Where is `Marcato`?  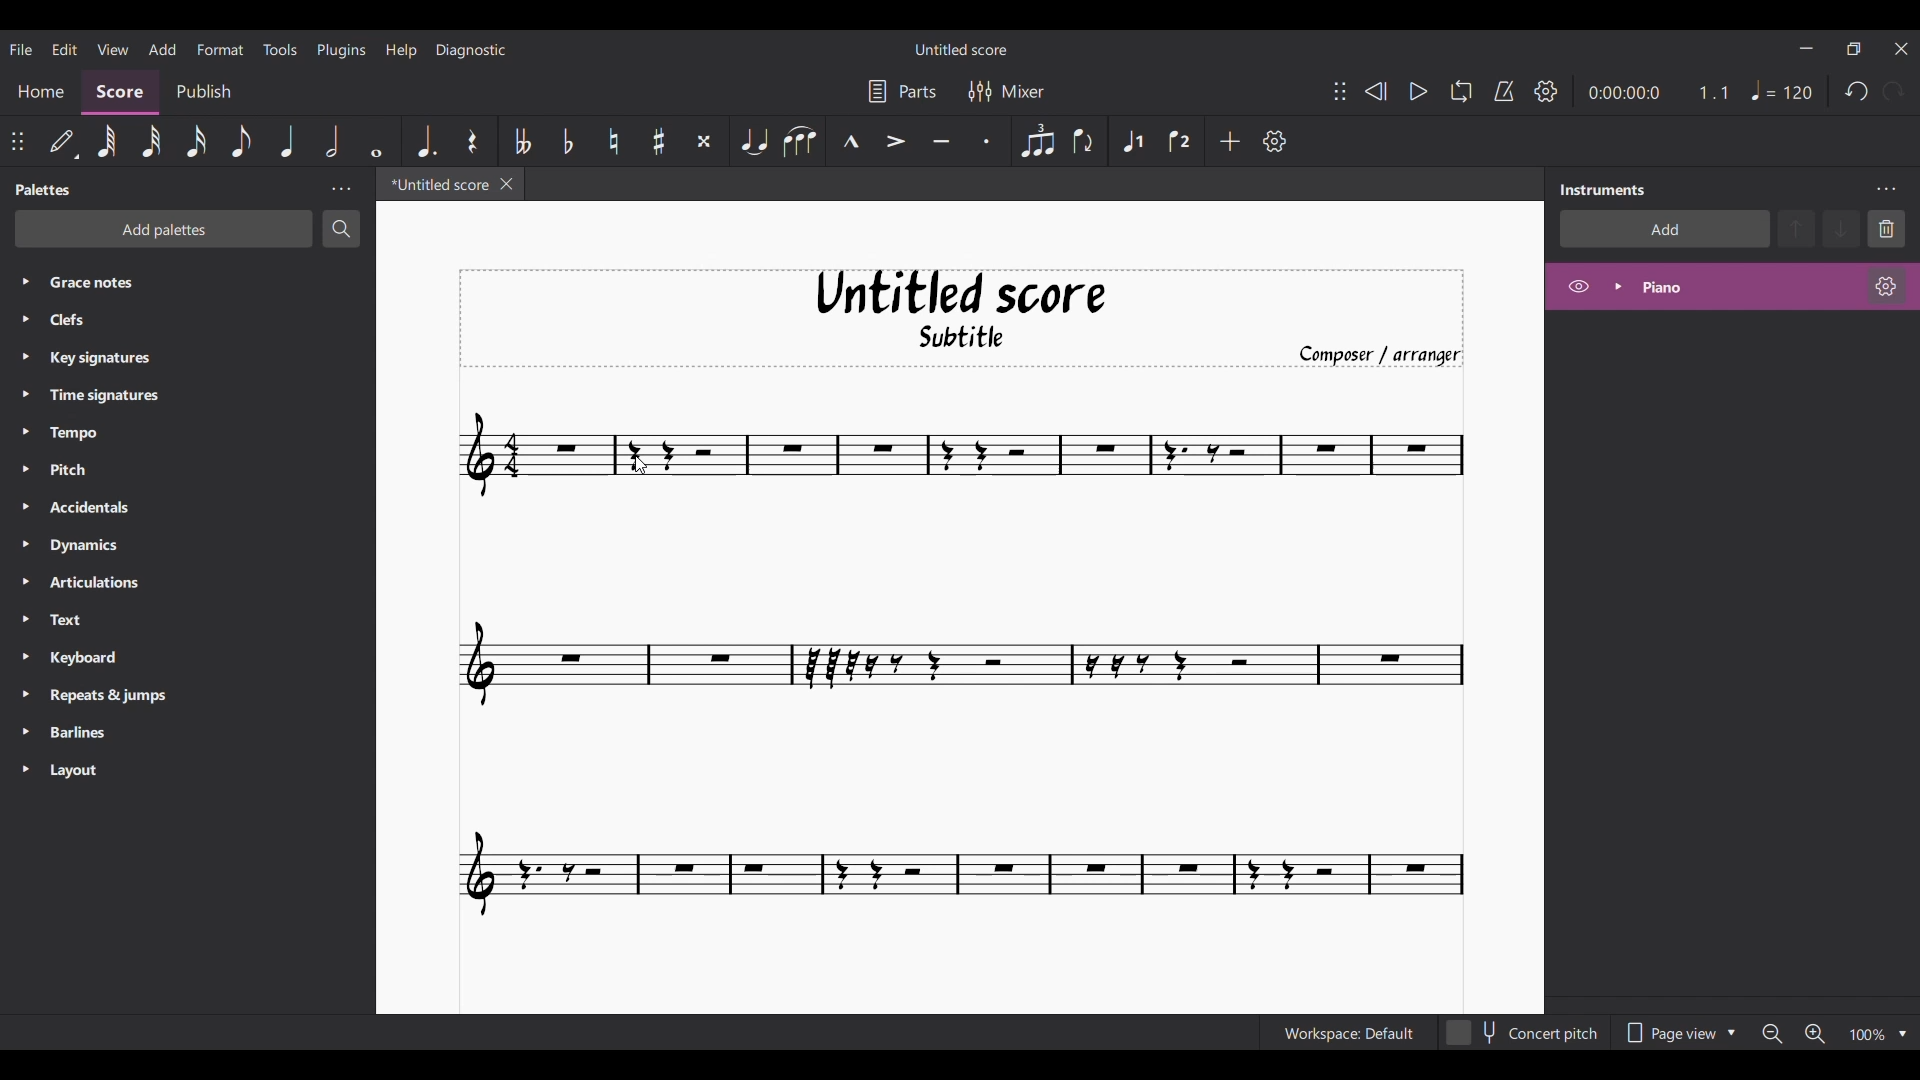 Marcato is located at coordinates (851, 140).